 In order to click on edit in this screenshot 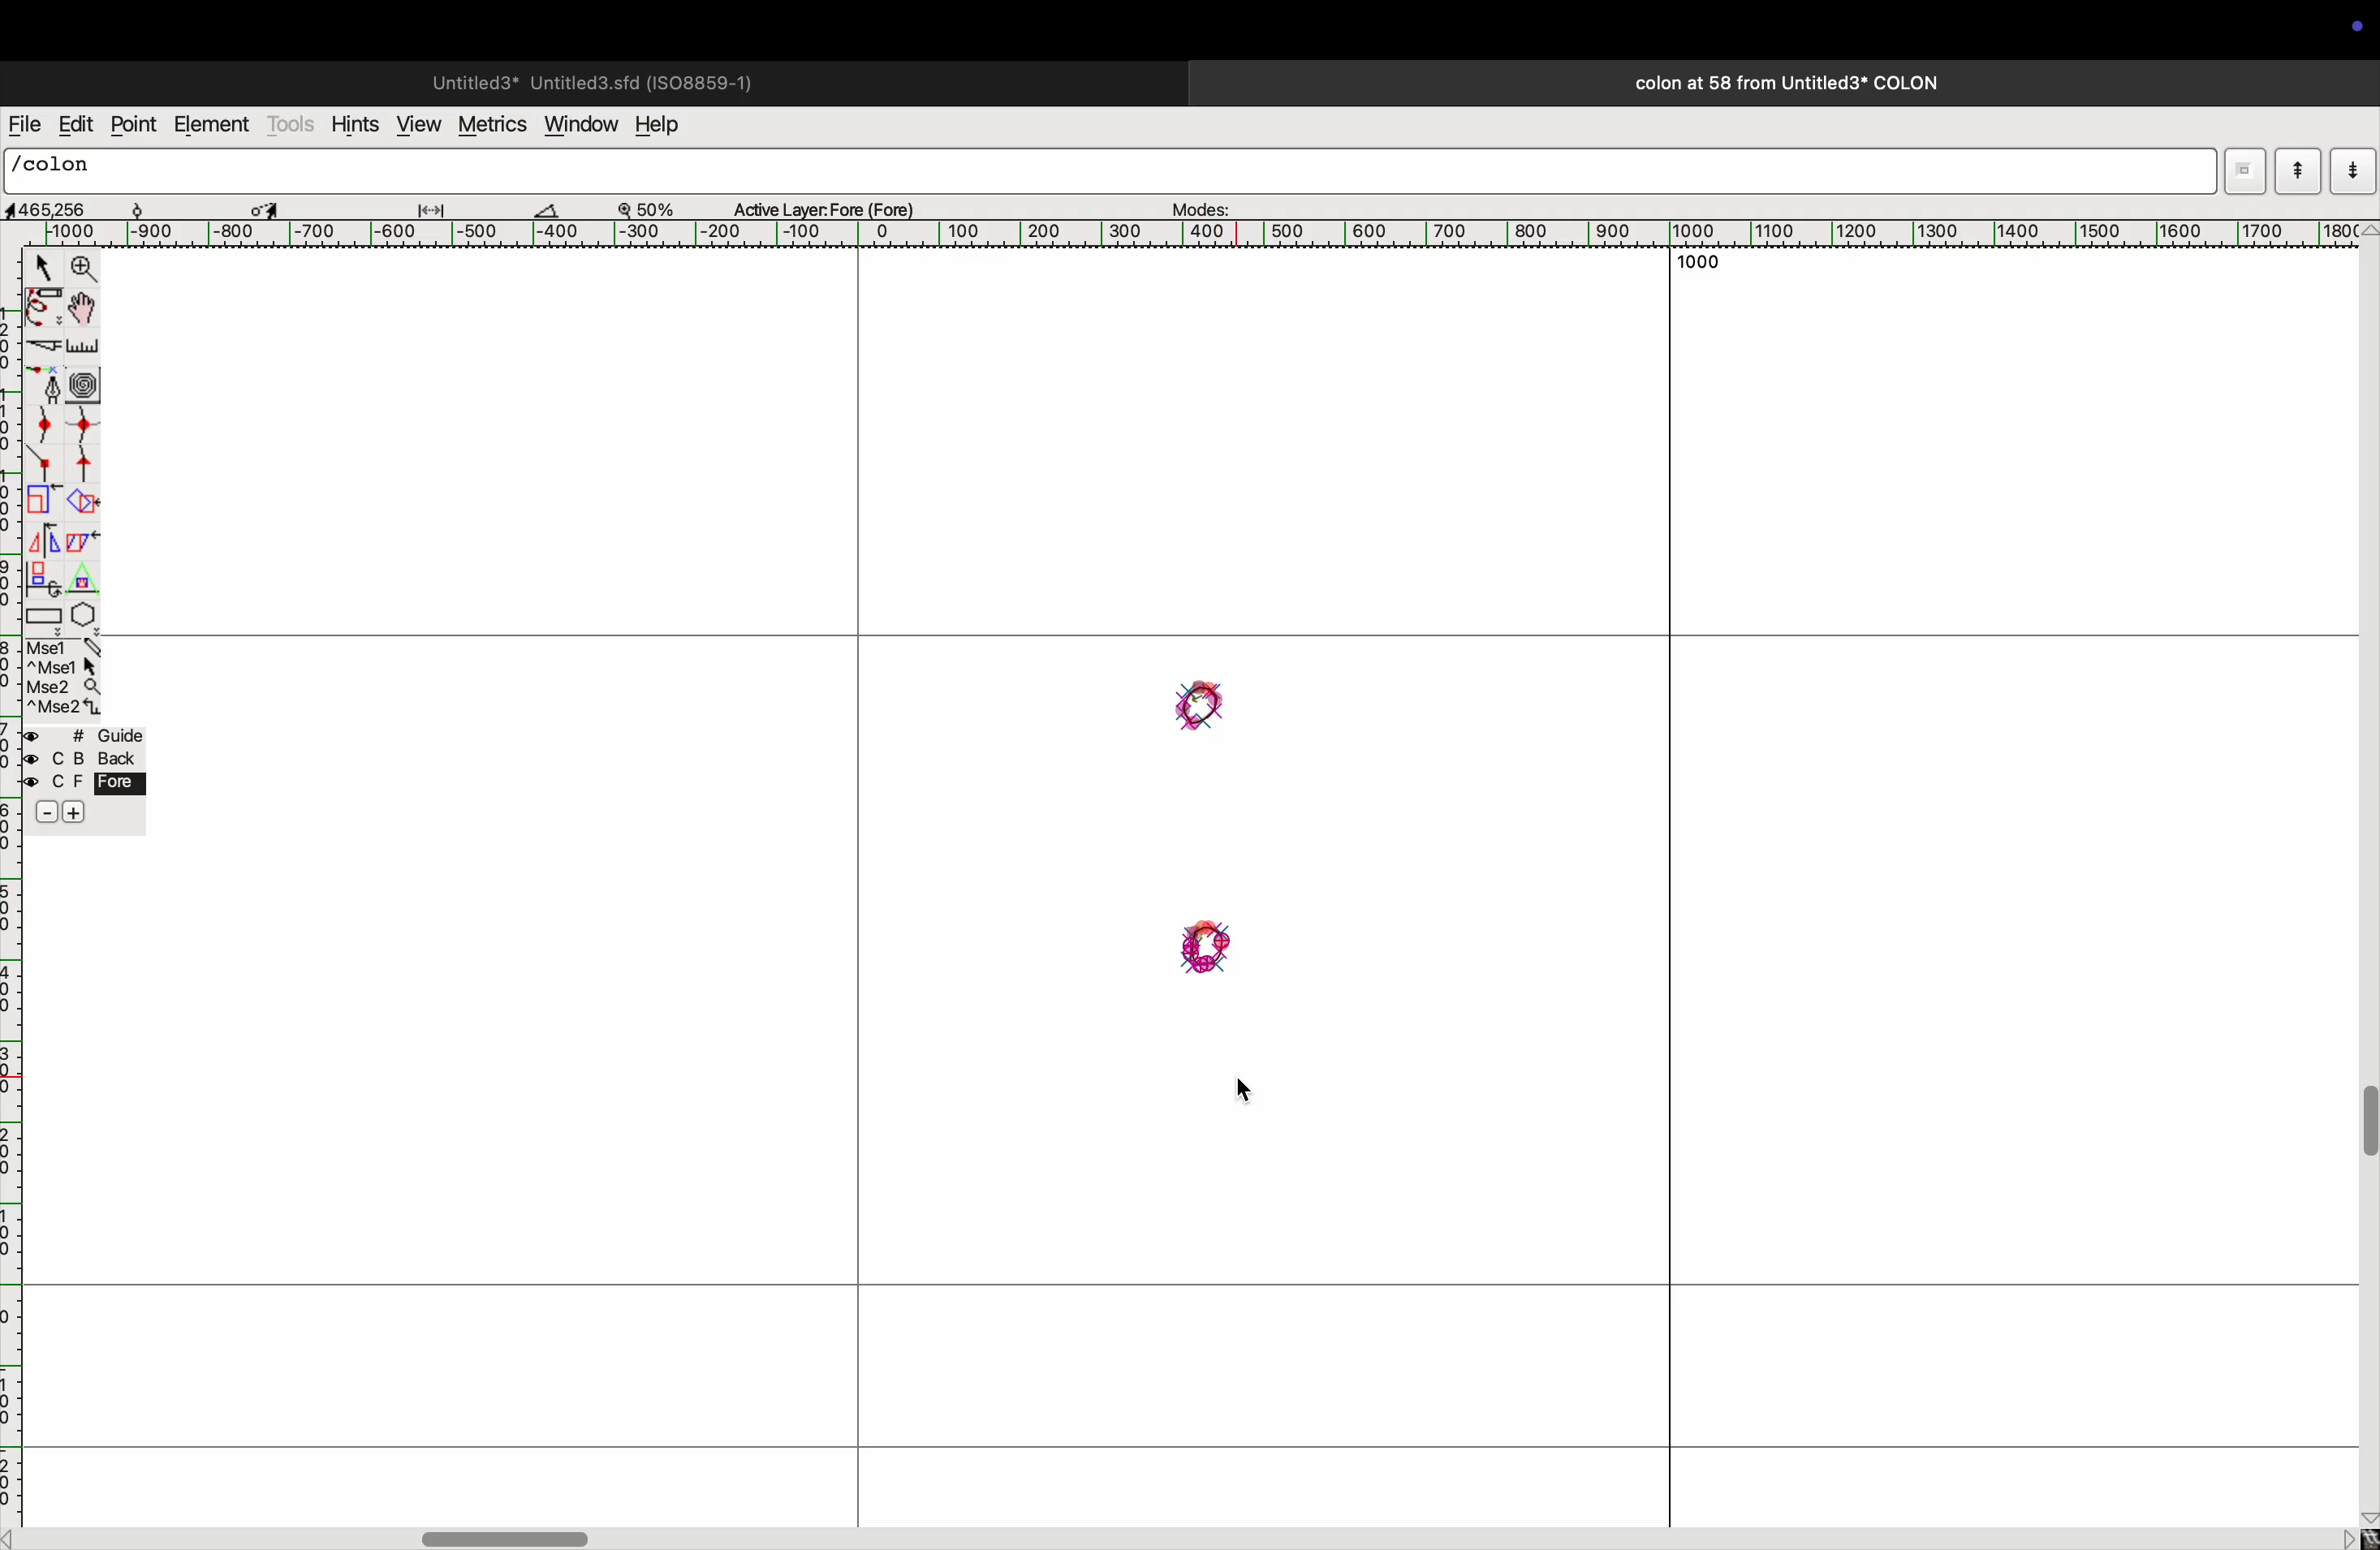, I will do `click(75, 124)`.